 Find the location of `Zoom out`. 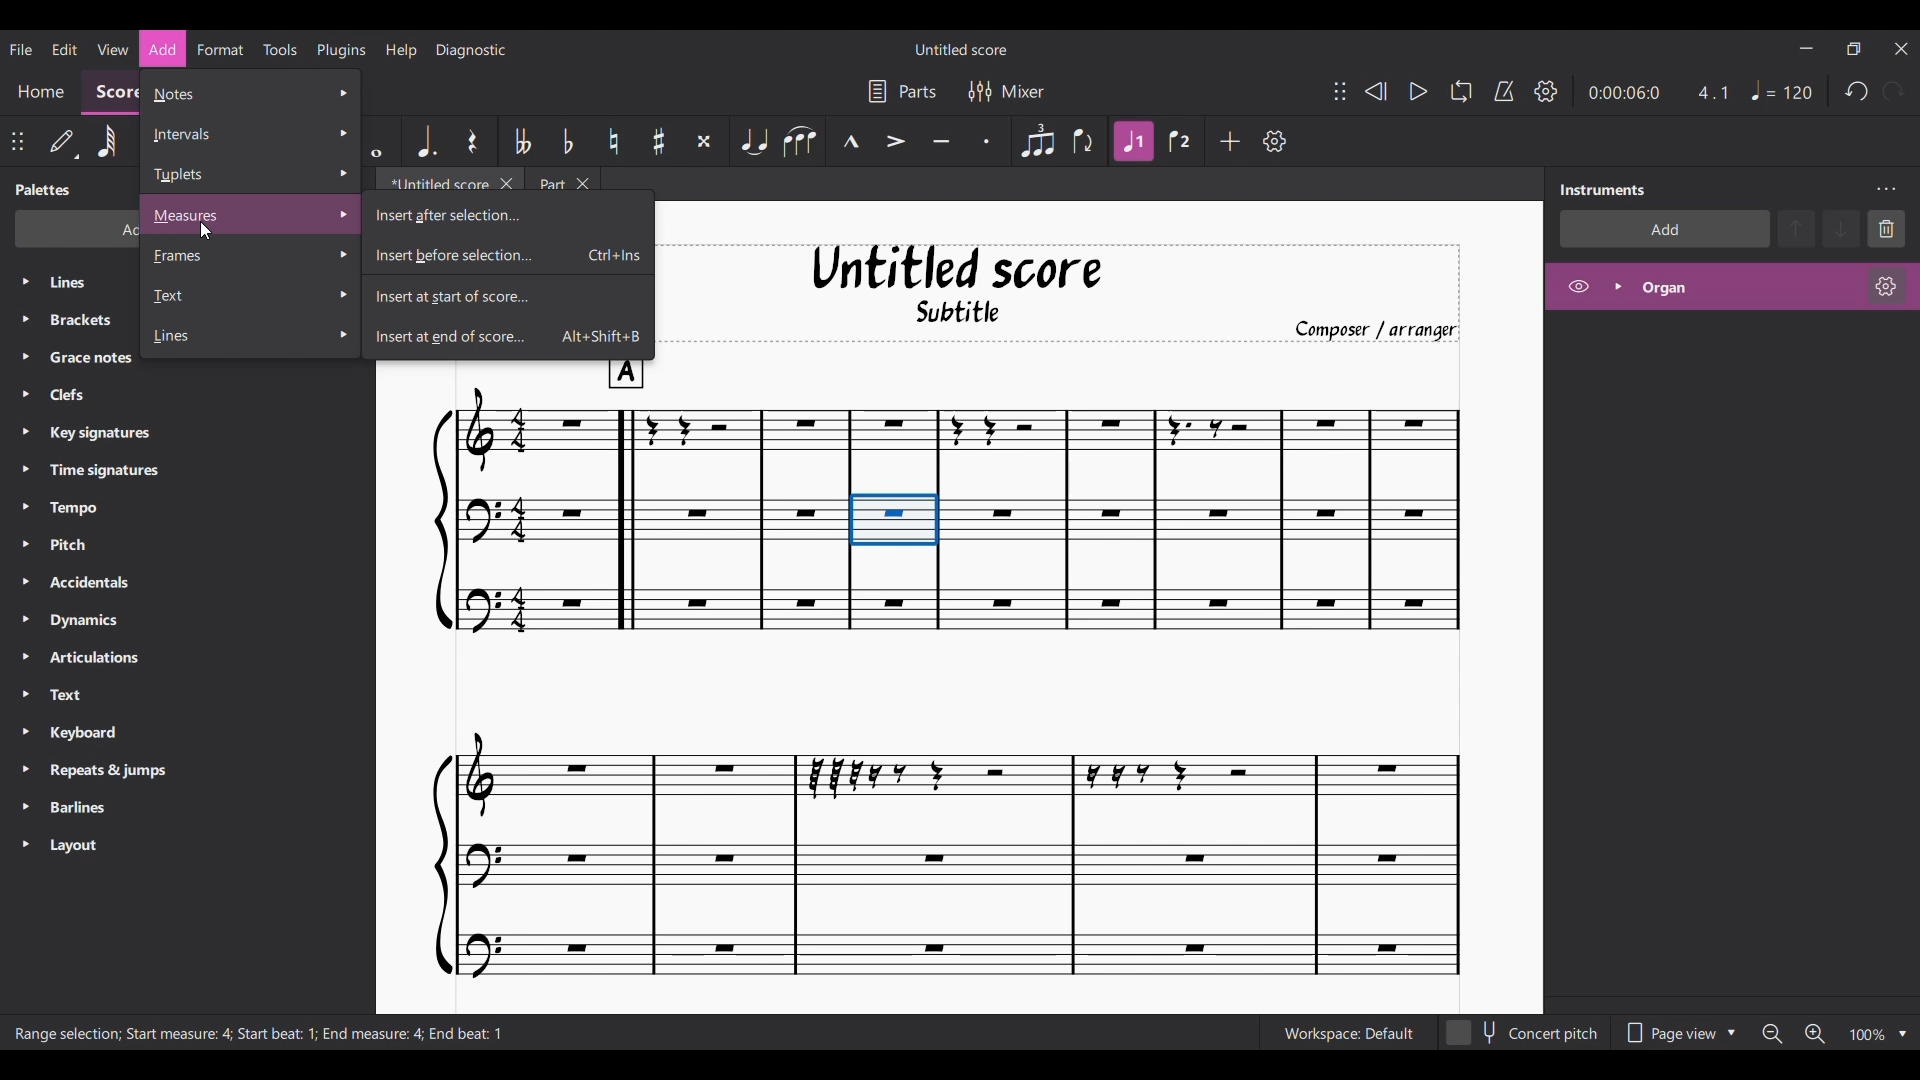

Zoom out is located at coordinates (1772, 1034).